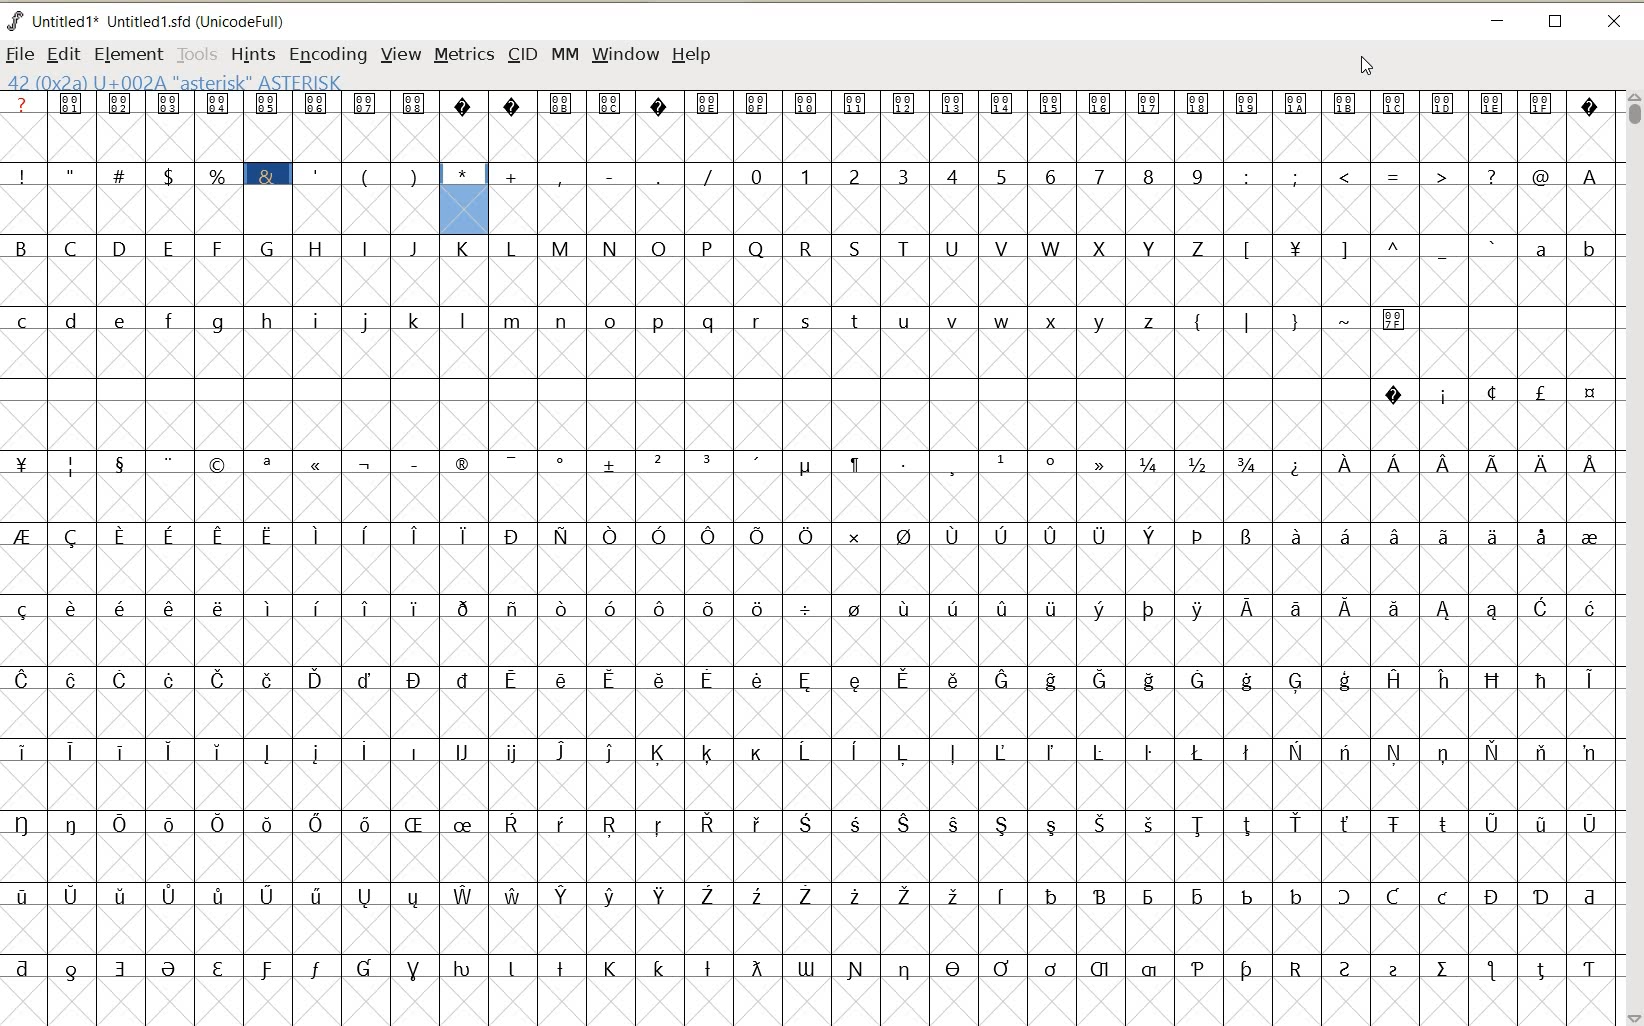 This screenshot has width=1644, height=1026. I want to click on VIEW, so click(401, 56).